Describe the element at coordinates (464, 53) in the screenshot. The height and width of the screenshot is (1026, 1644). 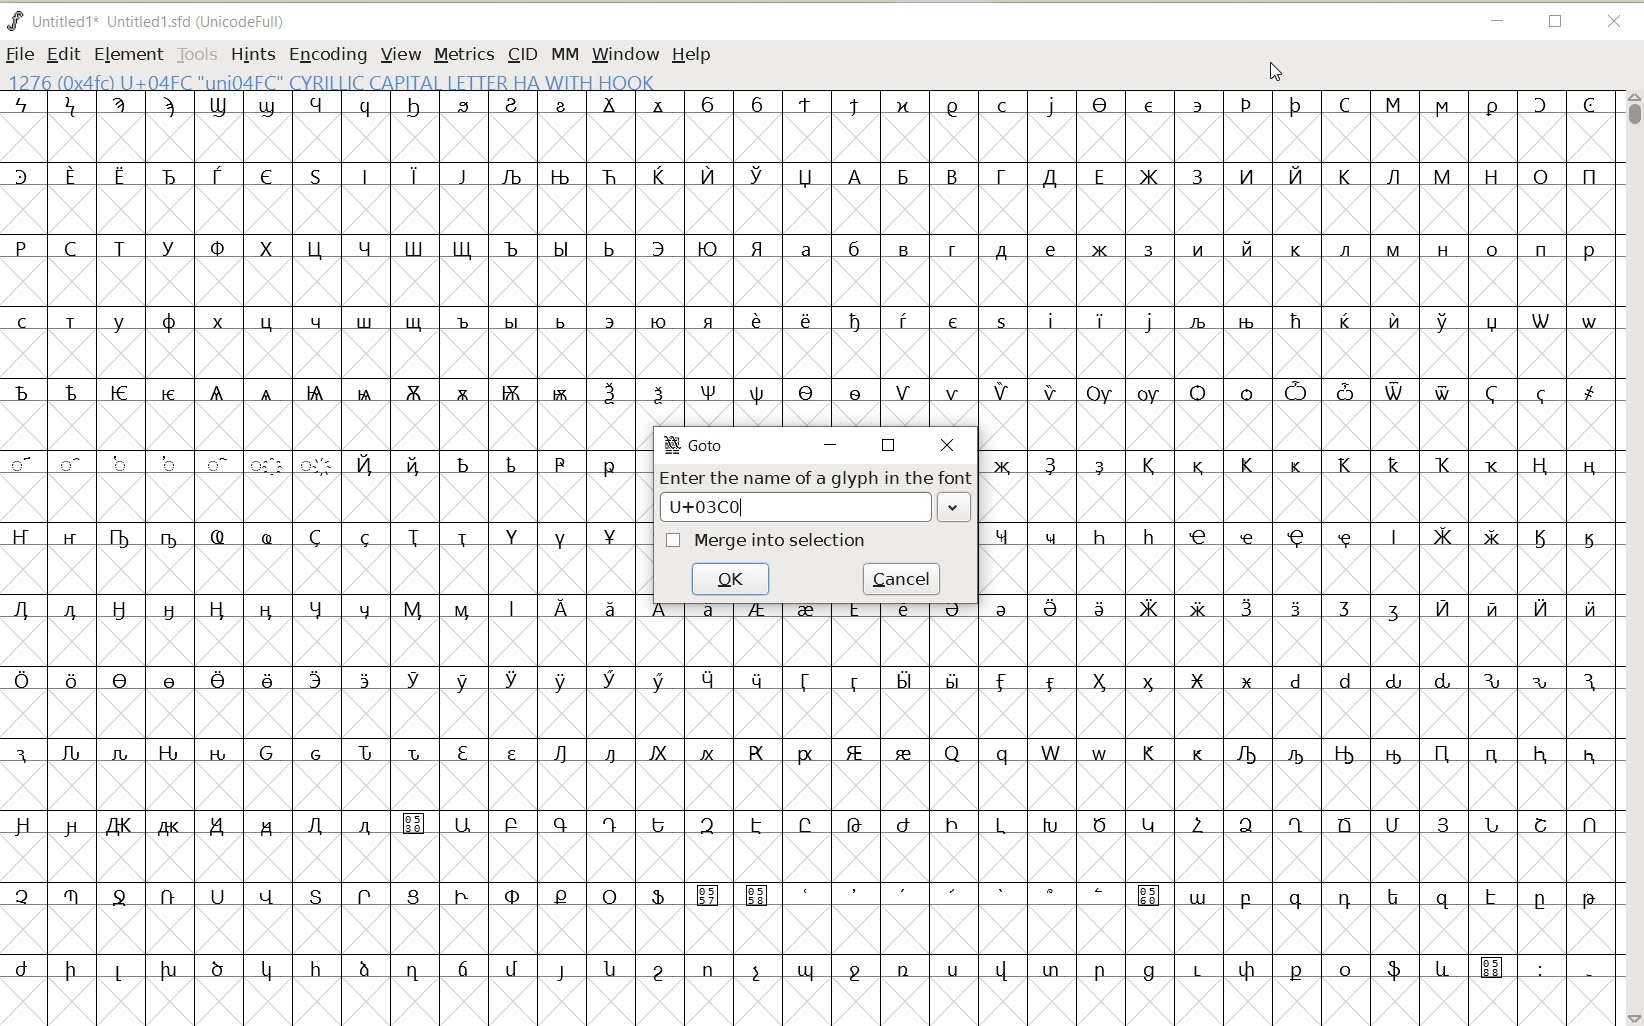
I see `METRICS` at that location.